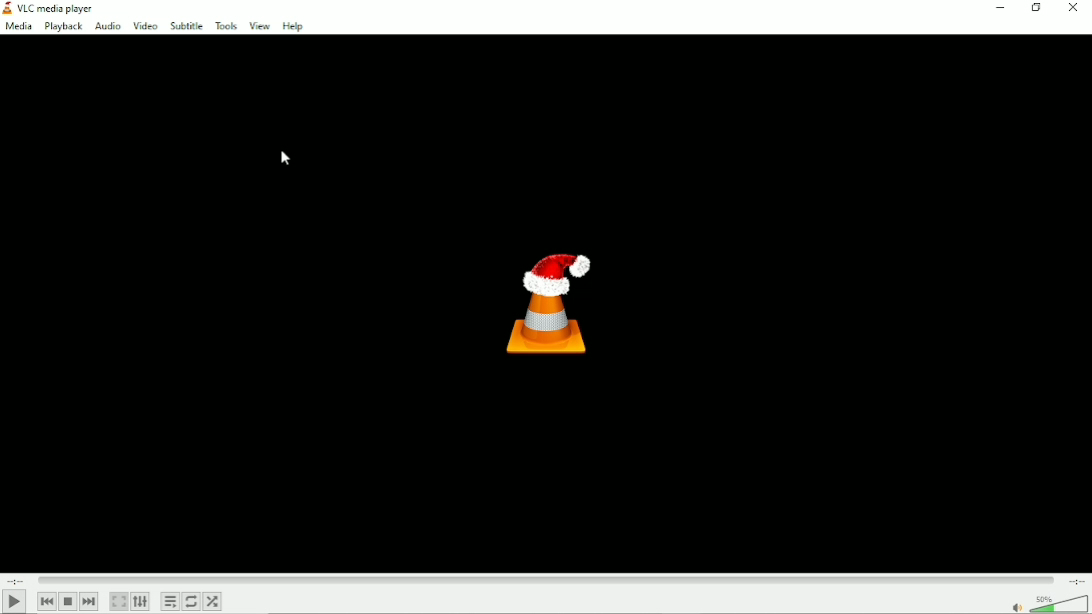  What do you see at coordinates (191, 601) in the screenshot?
I see `Toggle between loop all, loop one and no loop` at bounding box center [191, 601].